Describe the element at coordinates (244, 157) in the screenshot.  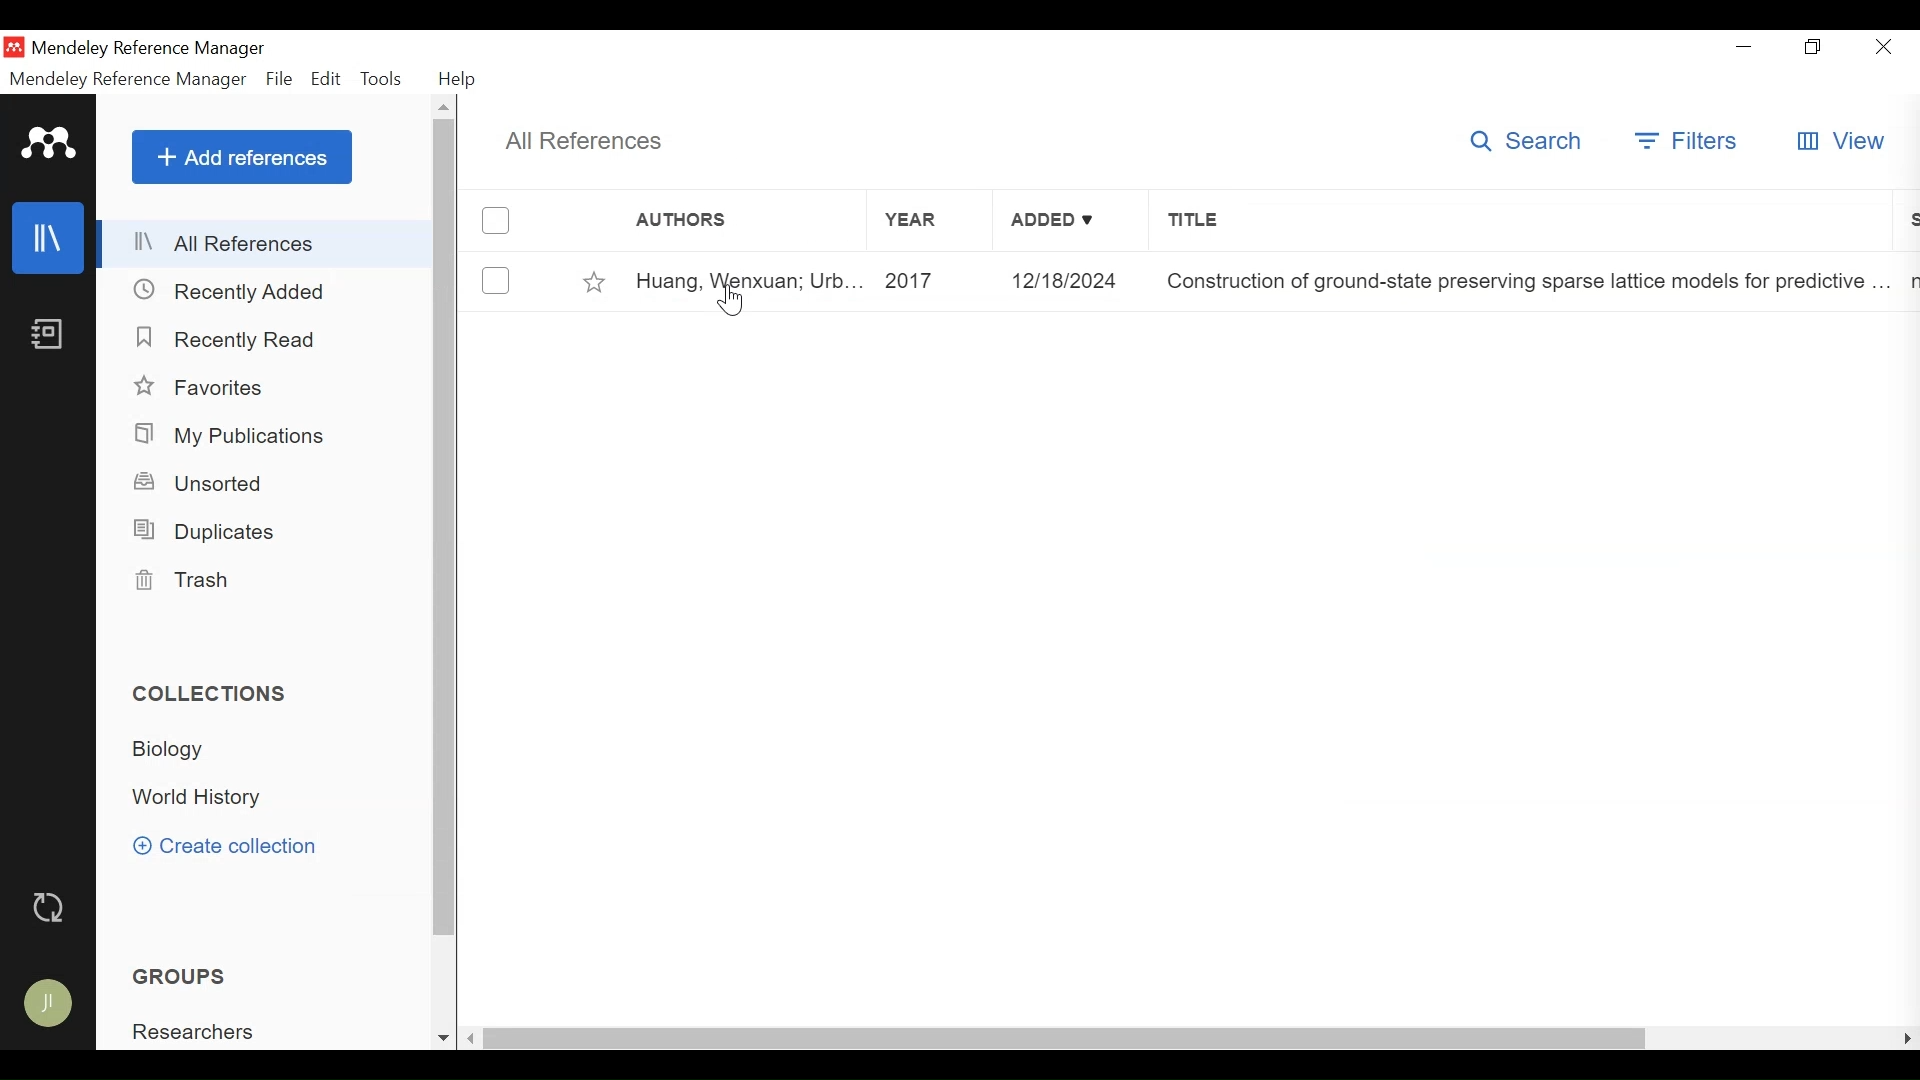
I see `Add Reference` at that location.